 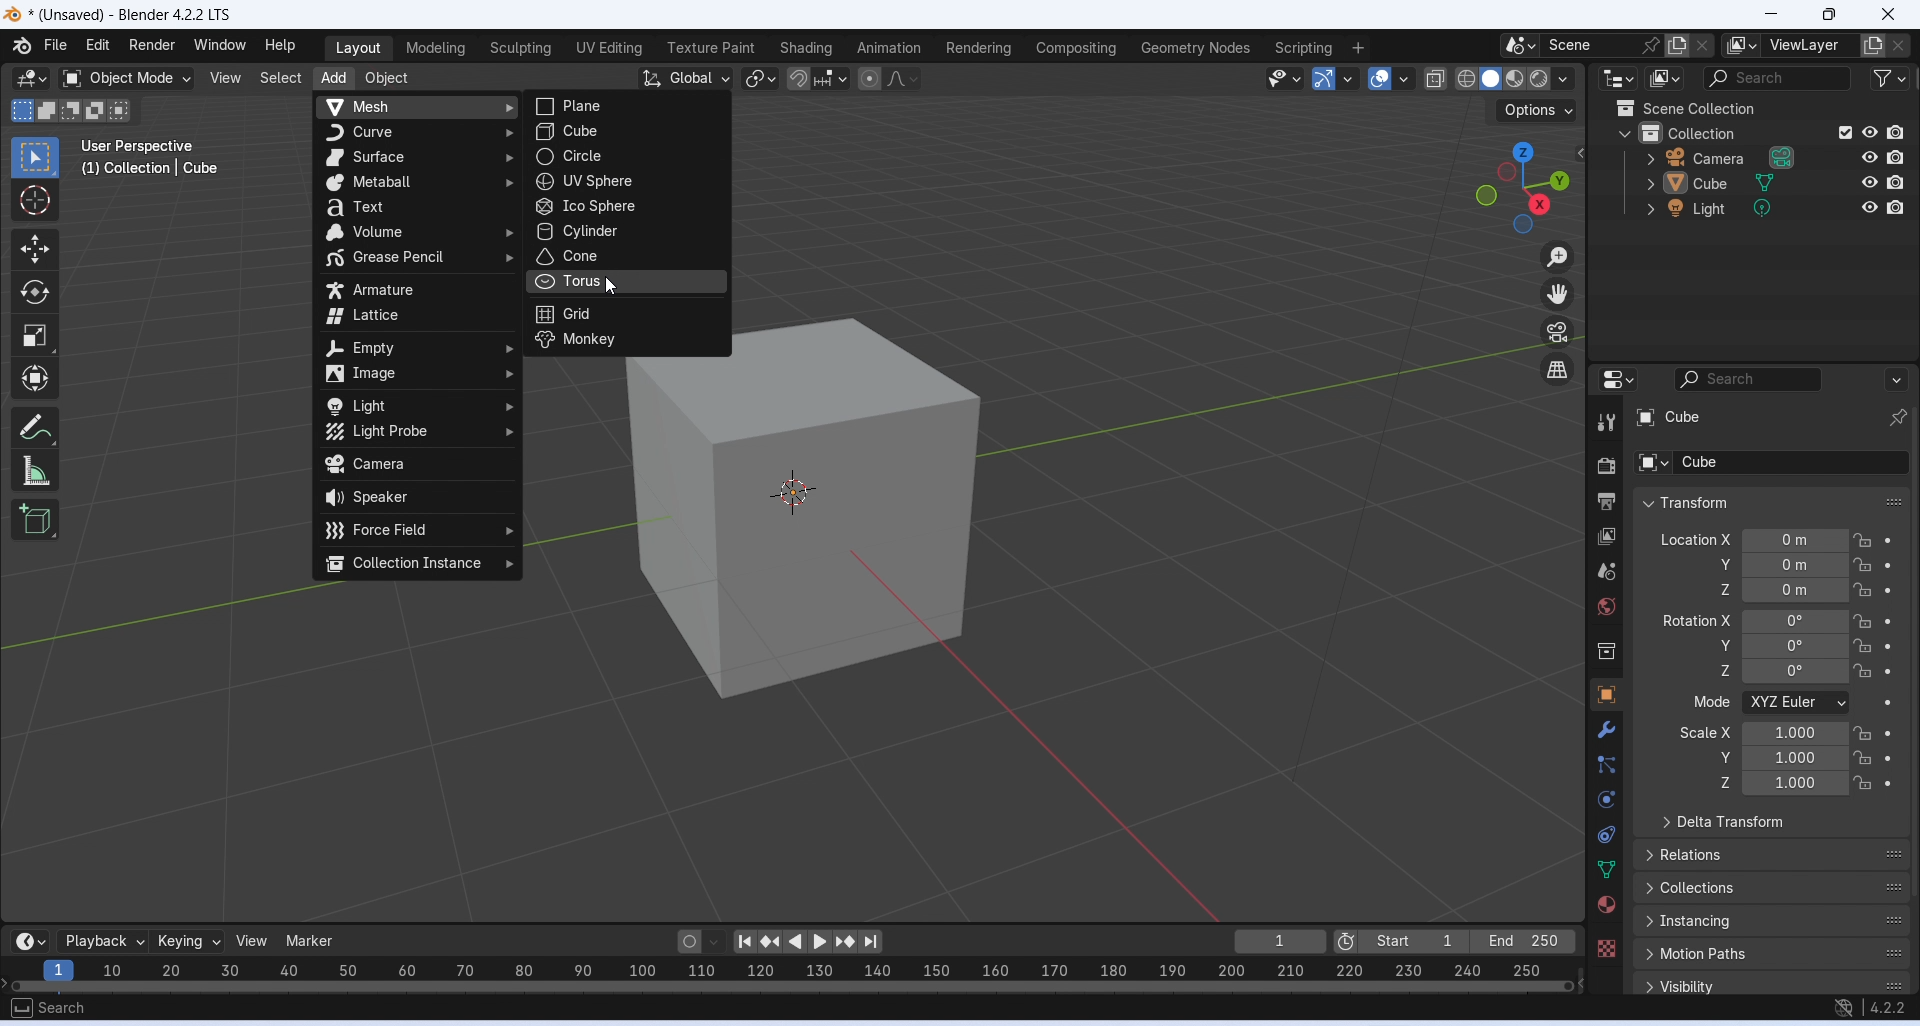 I want to click on Close, so click(x=1891, y=15).